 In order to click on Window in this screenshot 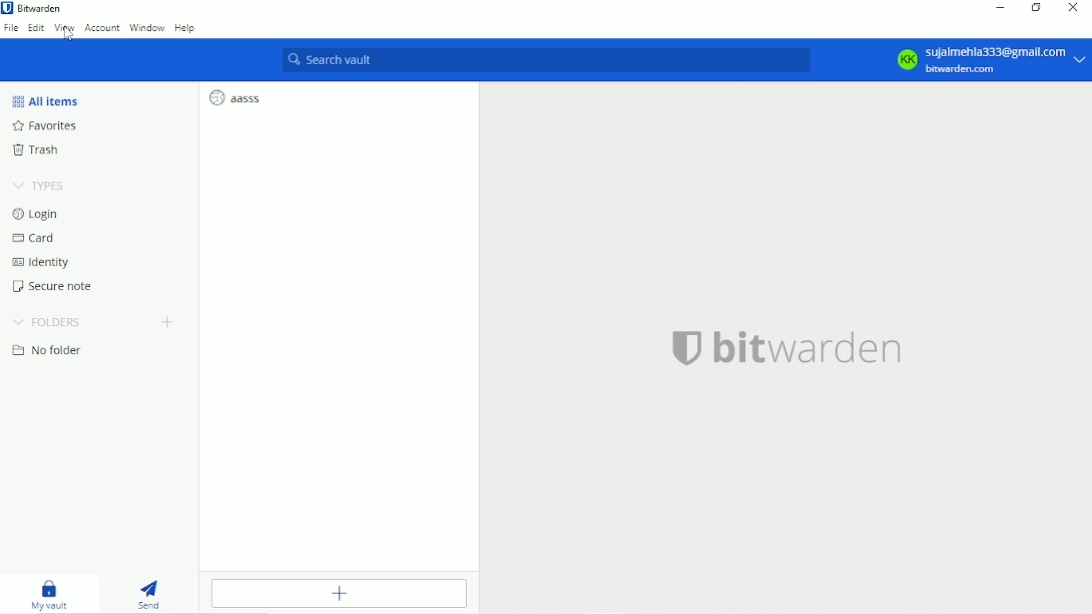, I will do `click(147, 28)`.